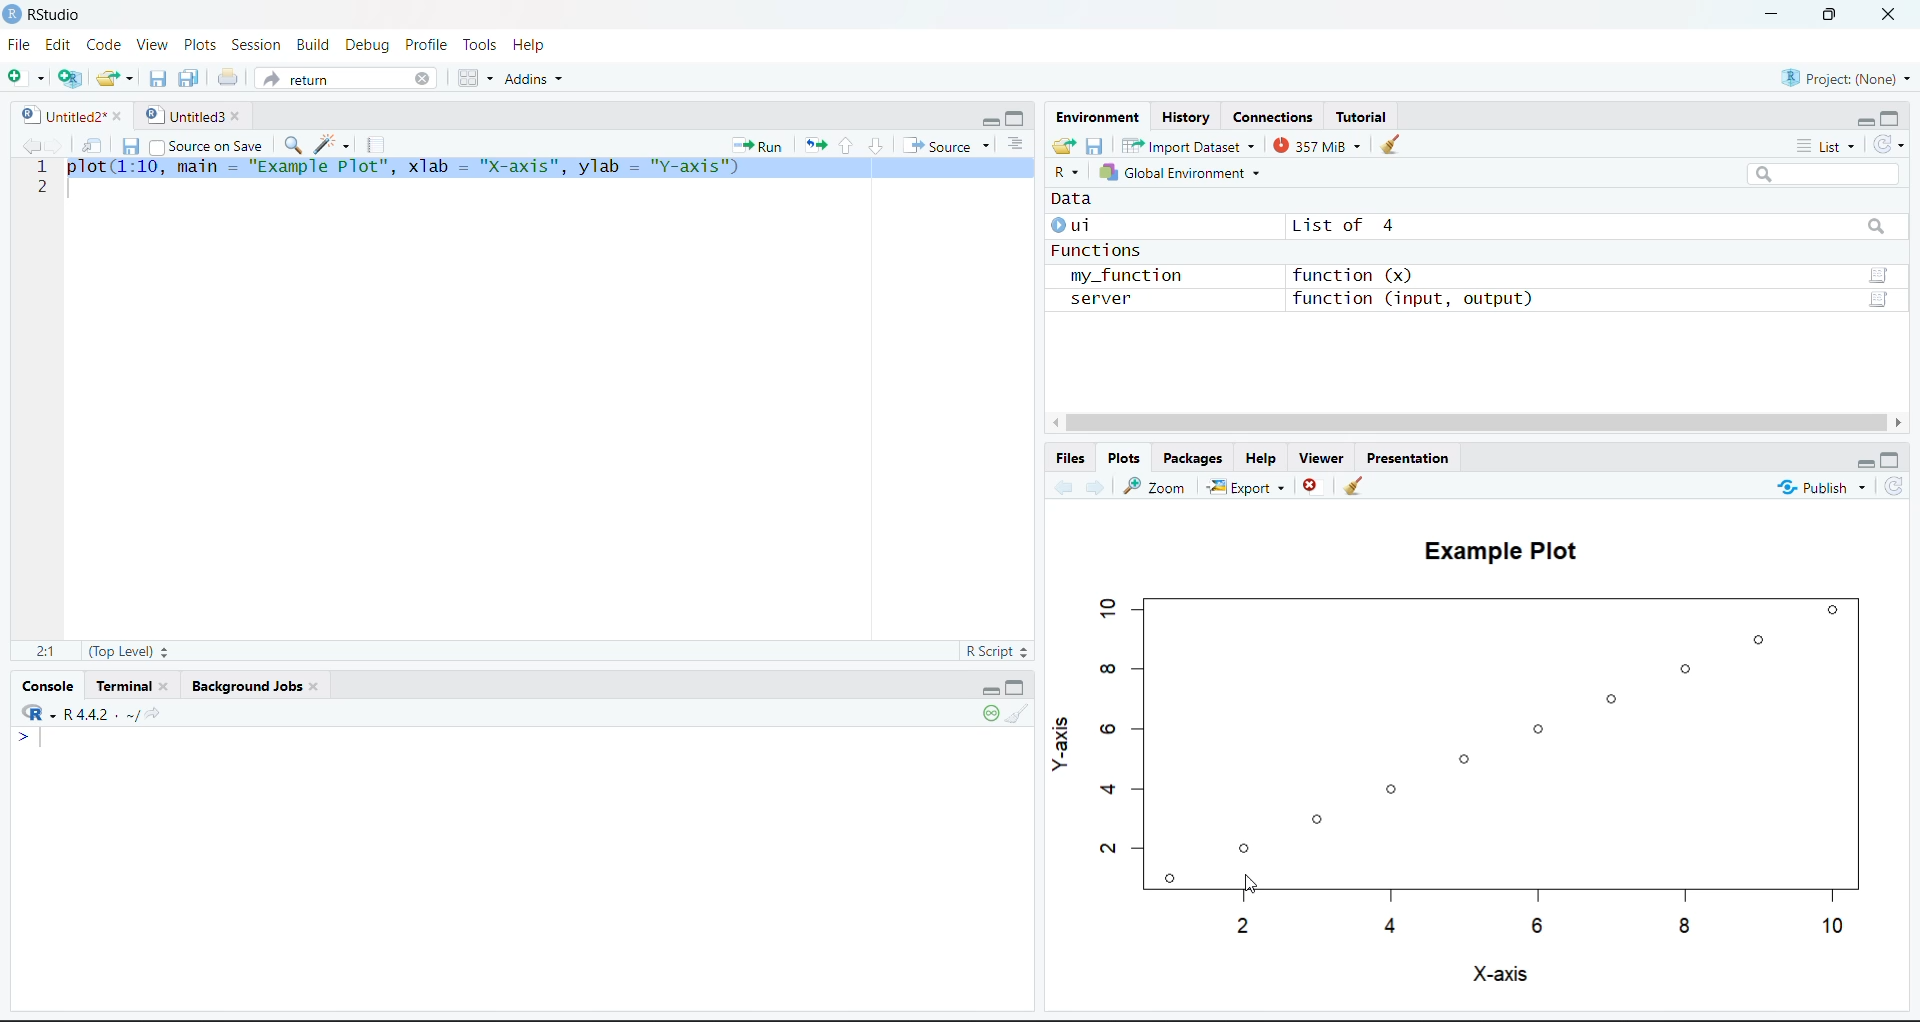 The image size is (1920, 1022). What do you see at coordinates (429, 43) in the screenshot?
I see `Profile` at bounding box center [429, 43].